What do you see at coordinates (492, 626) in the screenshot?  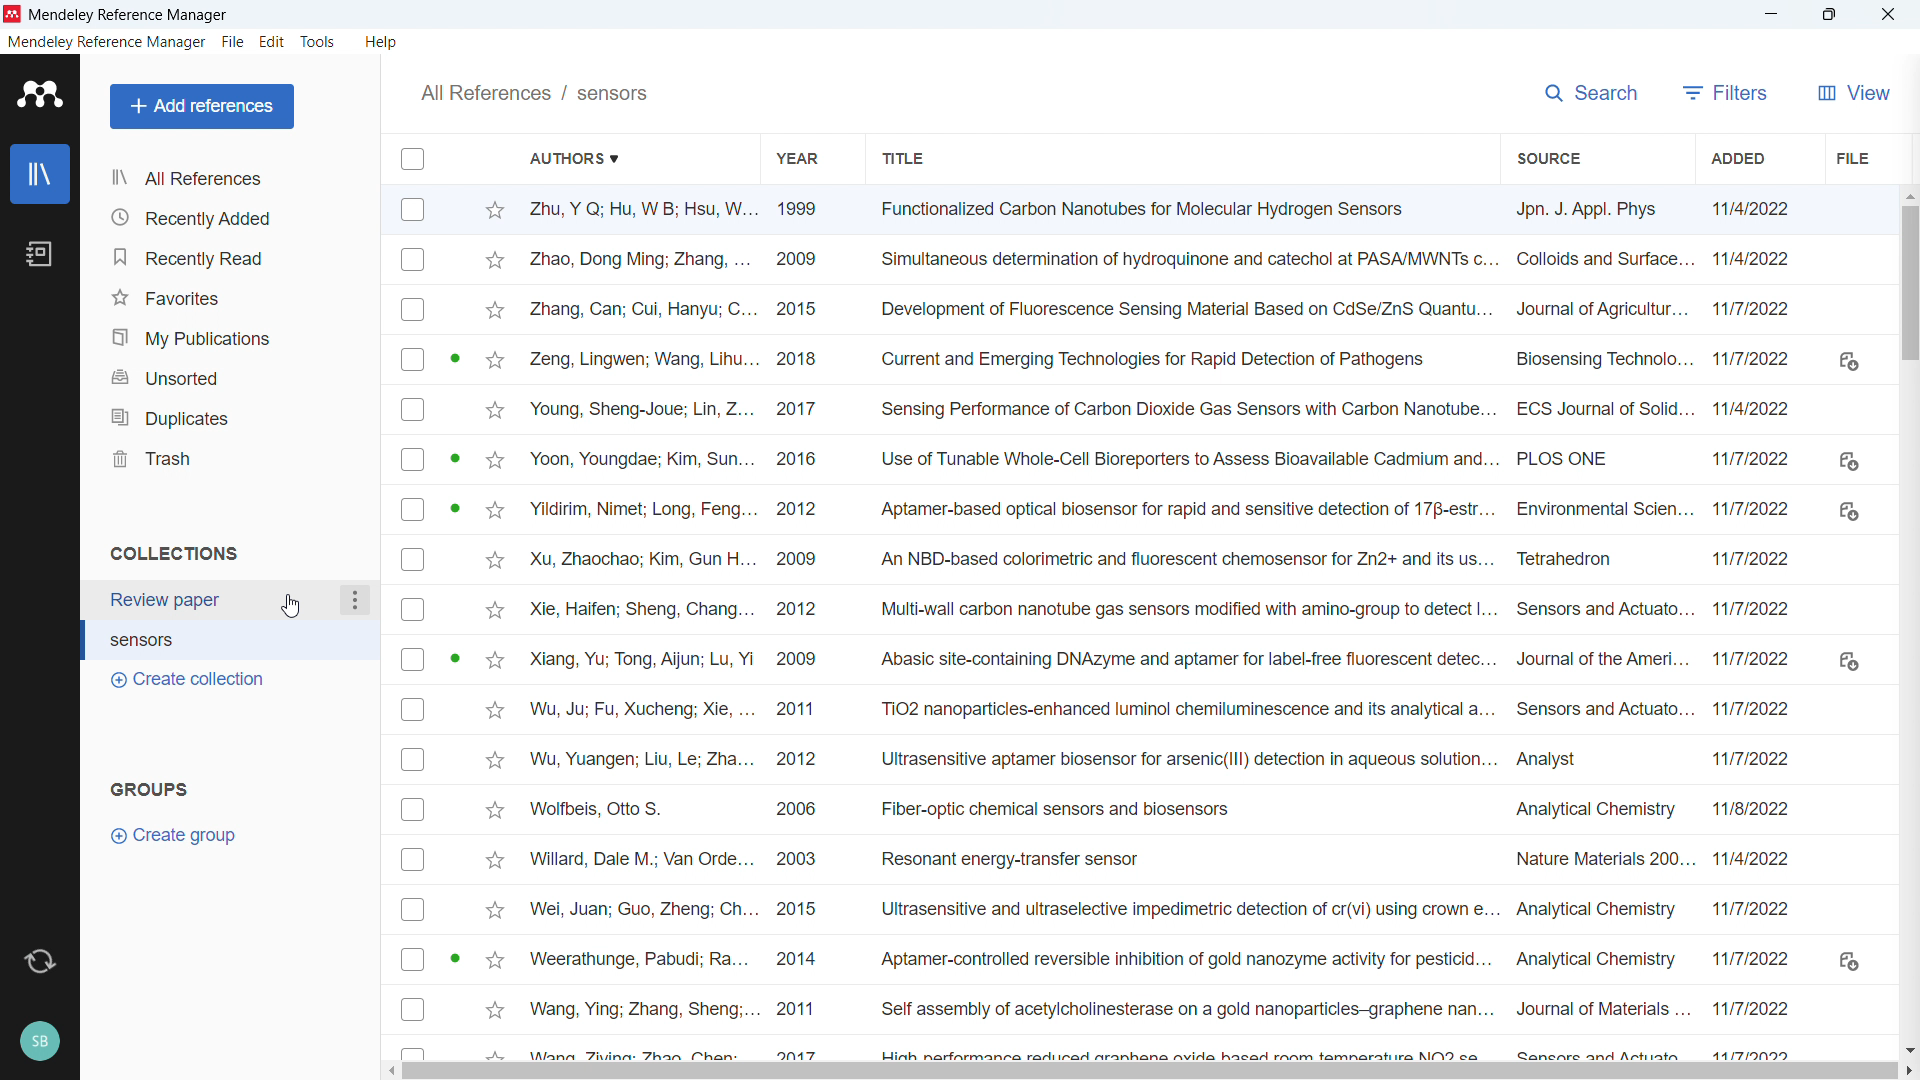 I see `Star Mark Individual entries ` at bounding box center [492, 626].